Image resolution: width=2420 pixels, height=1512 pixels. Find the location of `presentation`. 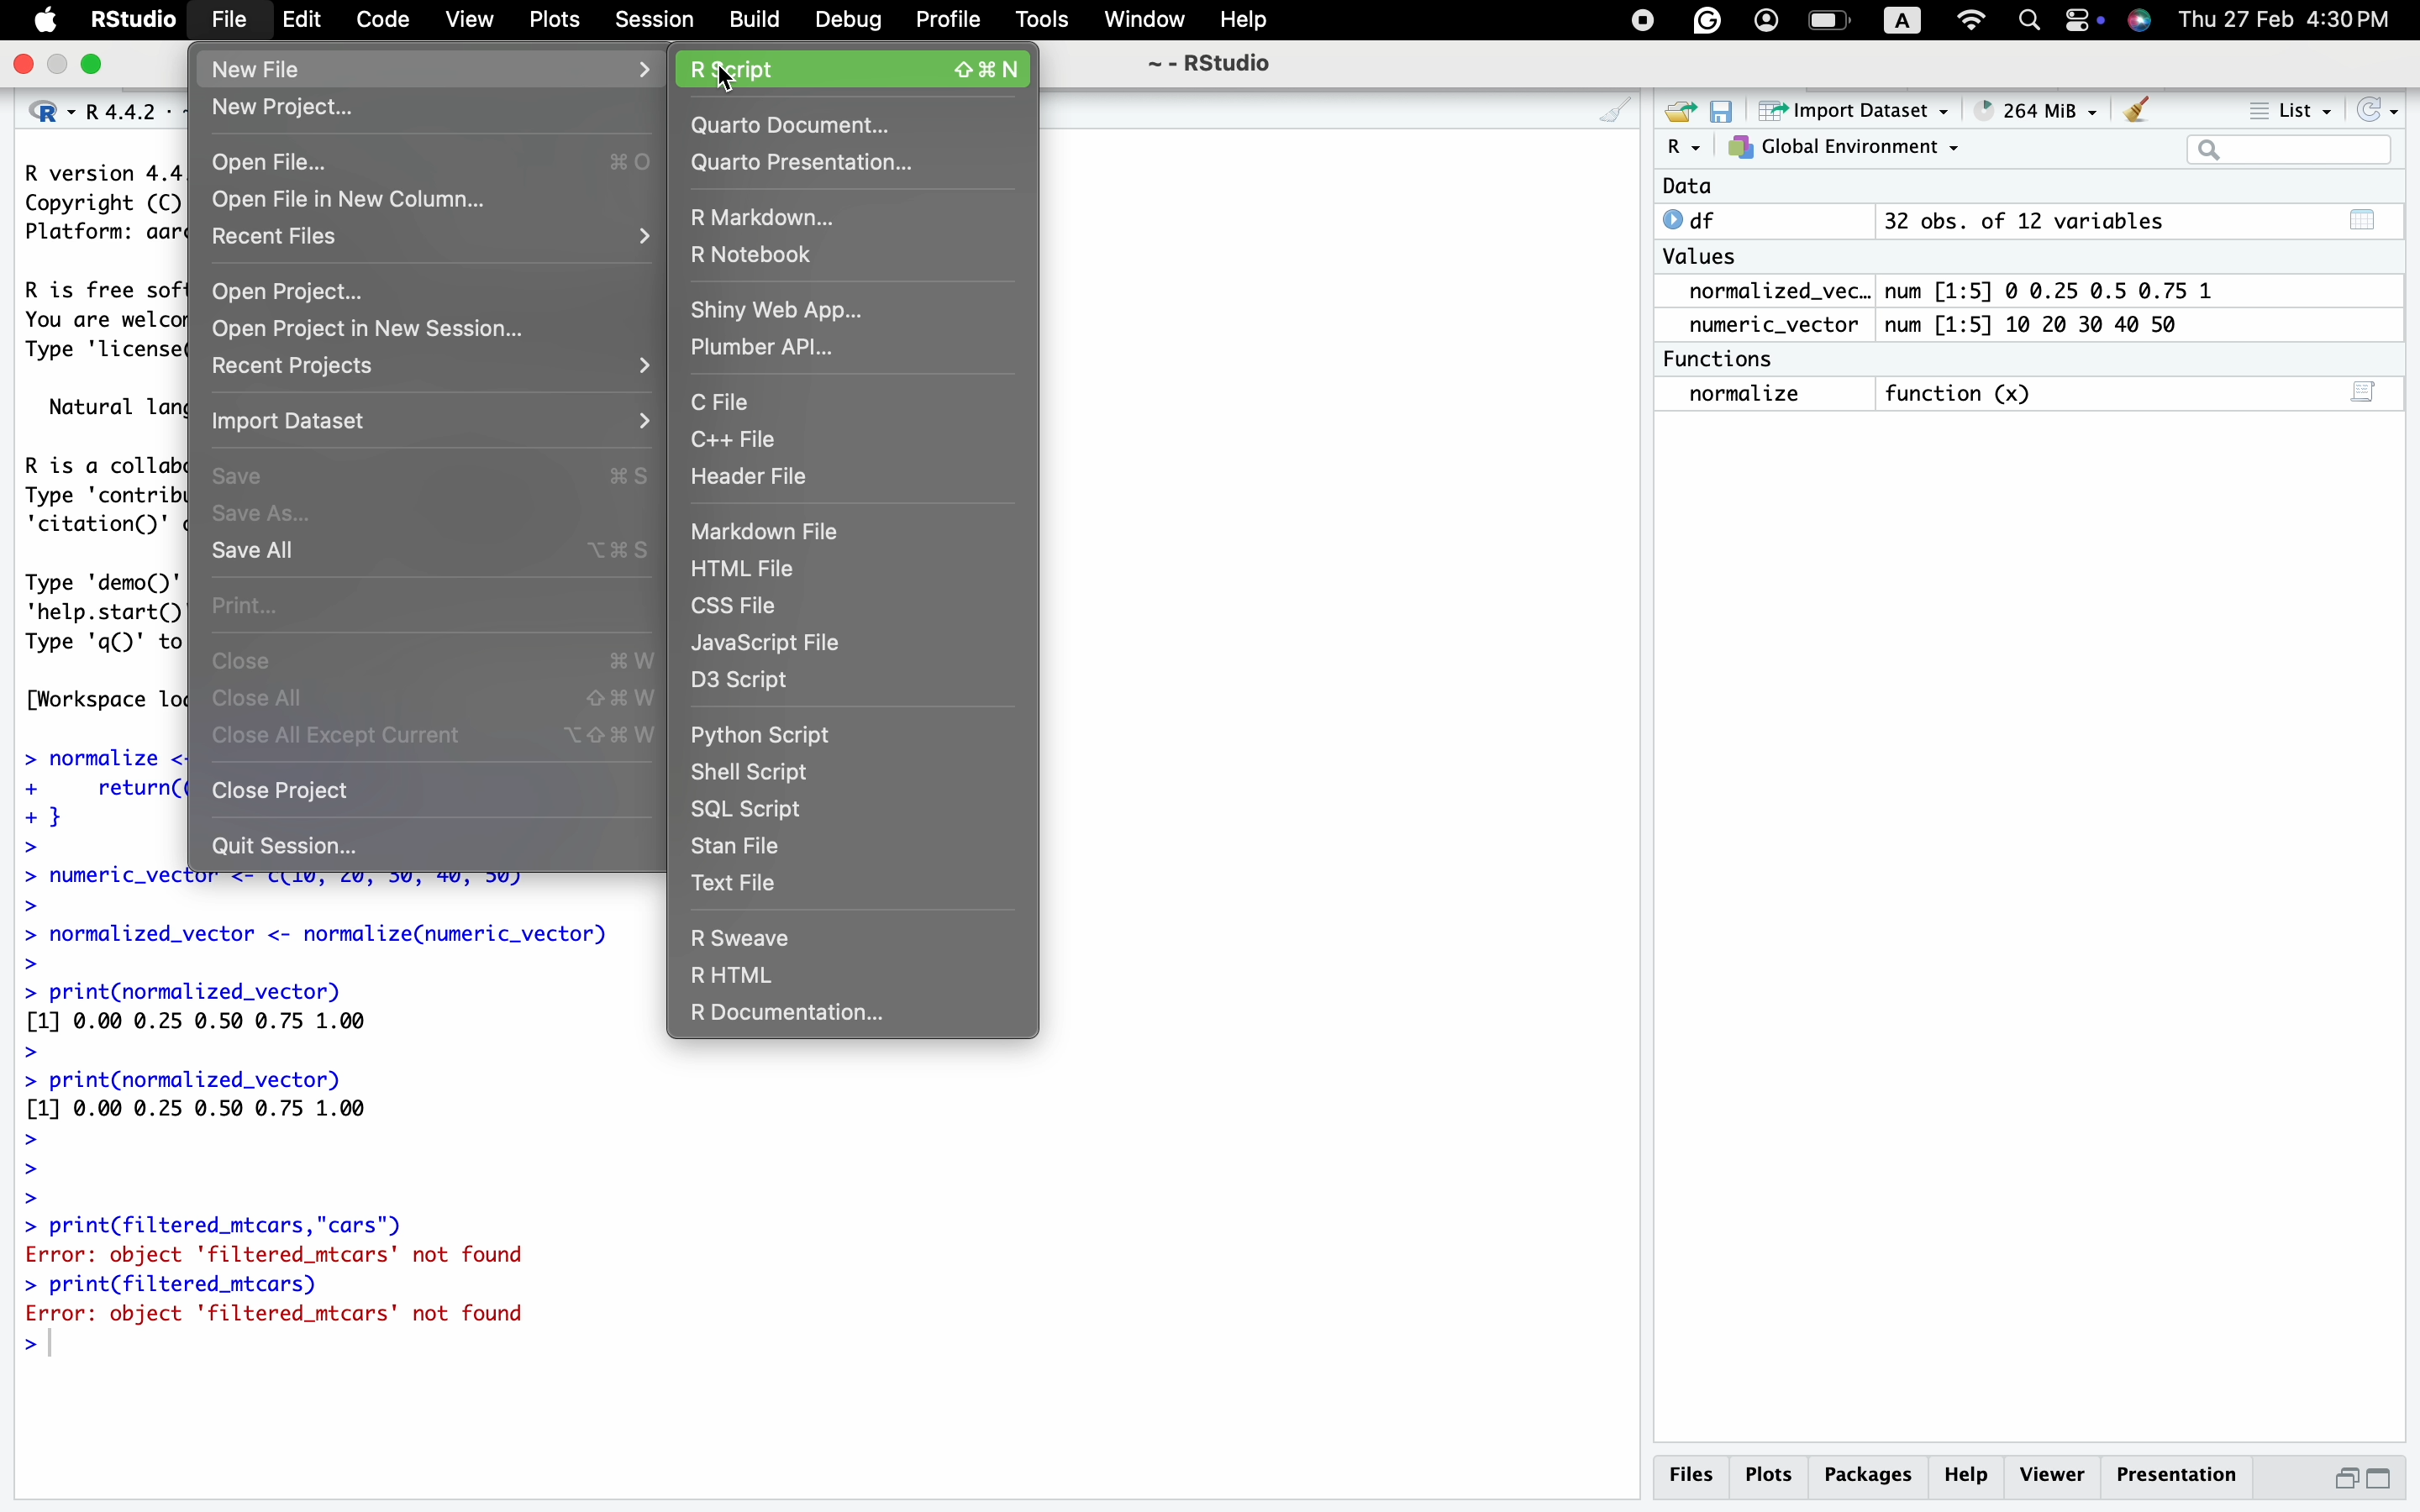

presentation is located at coordinates (2175, 1475).